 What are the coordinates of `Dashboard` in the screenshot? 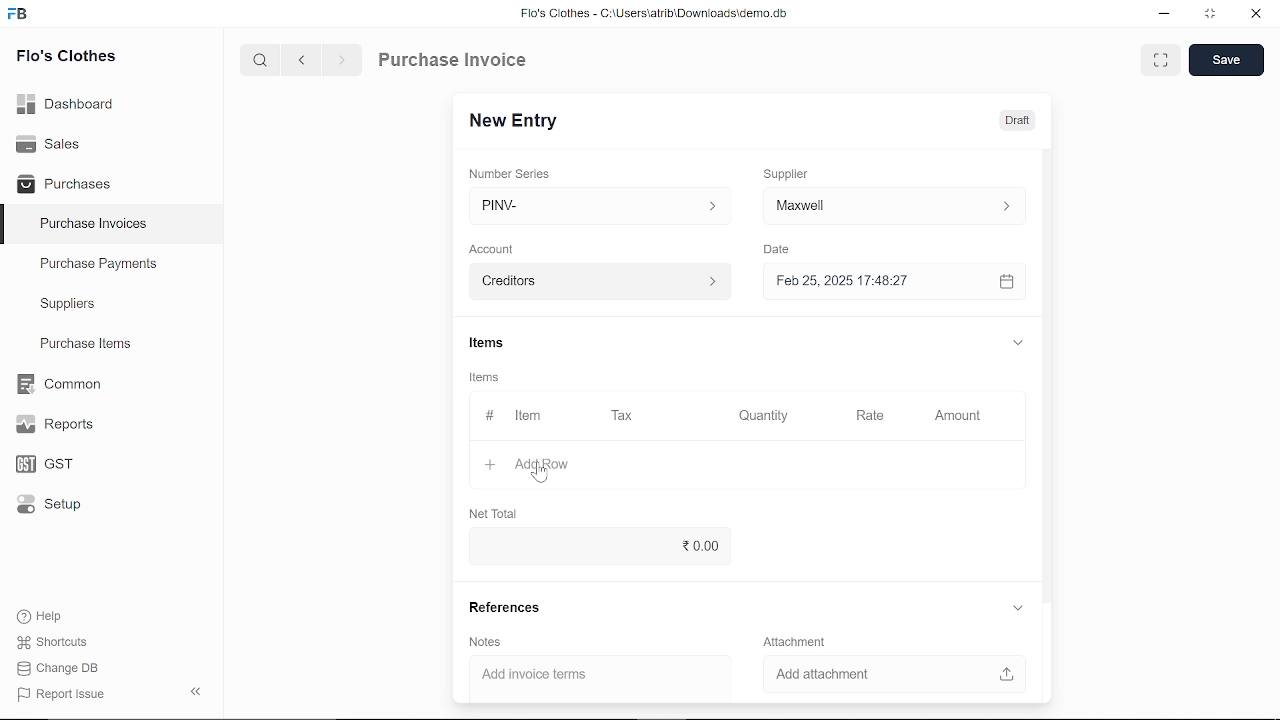 It's located at (66, 102).